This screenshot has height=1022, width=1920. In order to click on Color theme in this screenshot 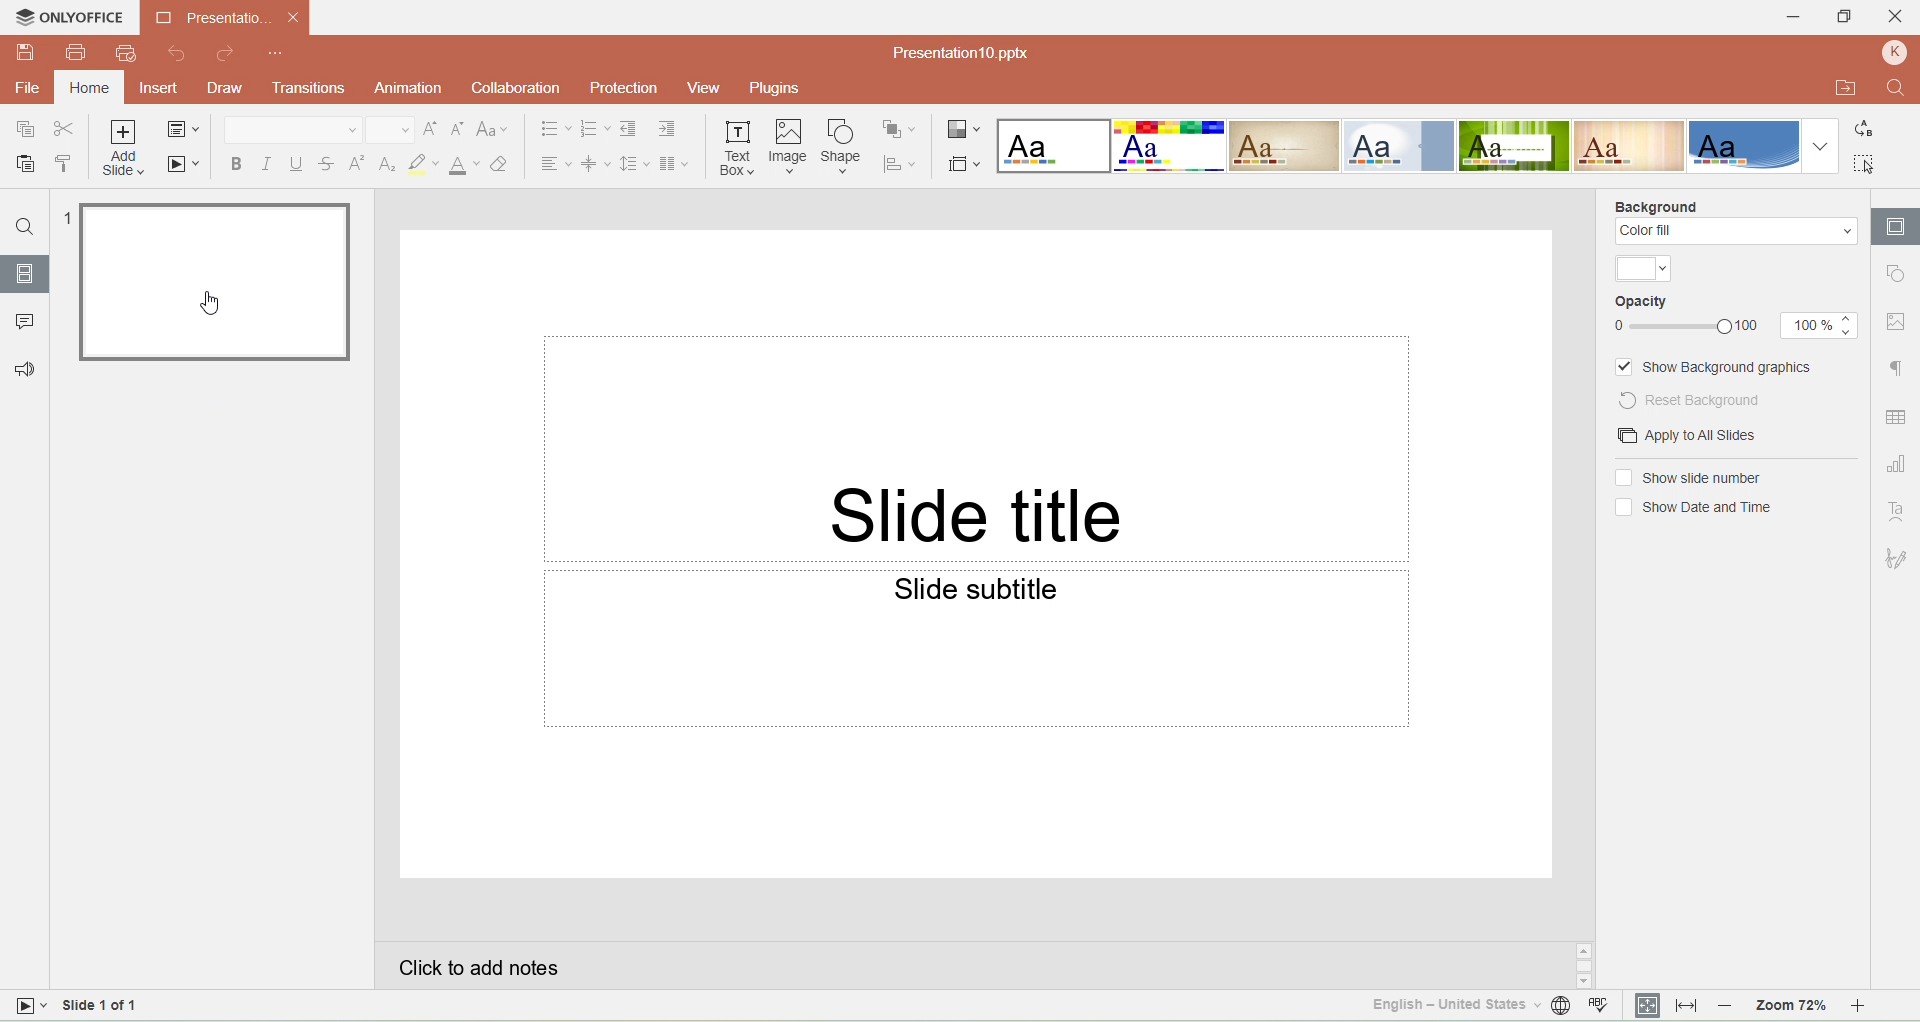, I will do `click(1644, 269)`.